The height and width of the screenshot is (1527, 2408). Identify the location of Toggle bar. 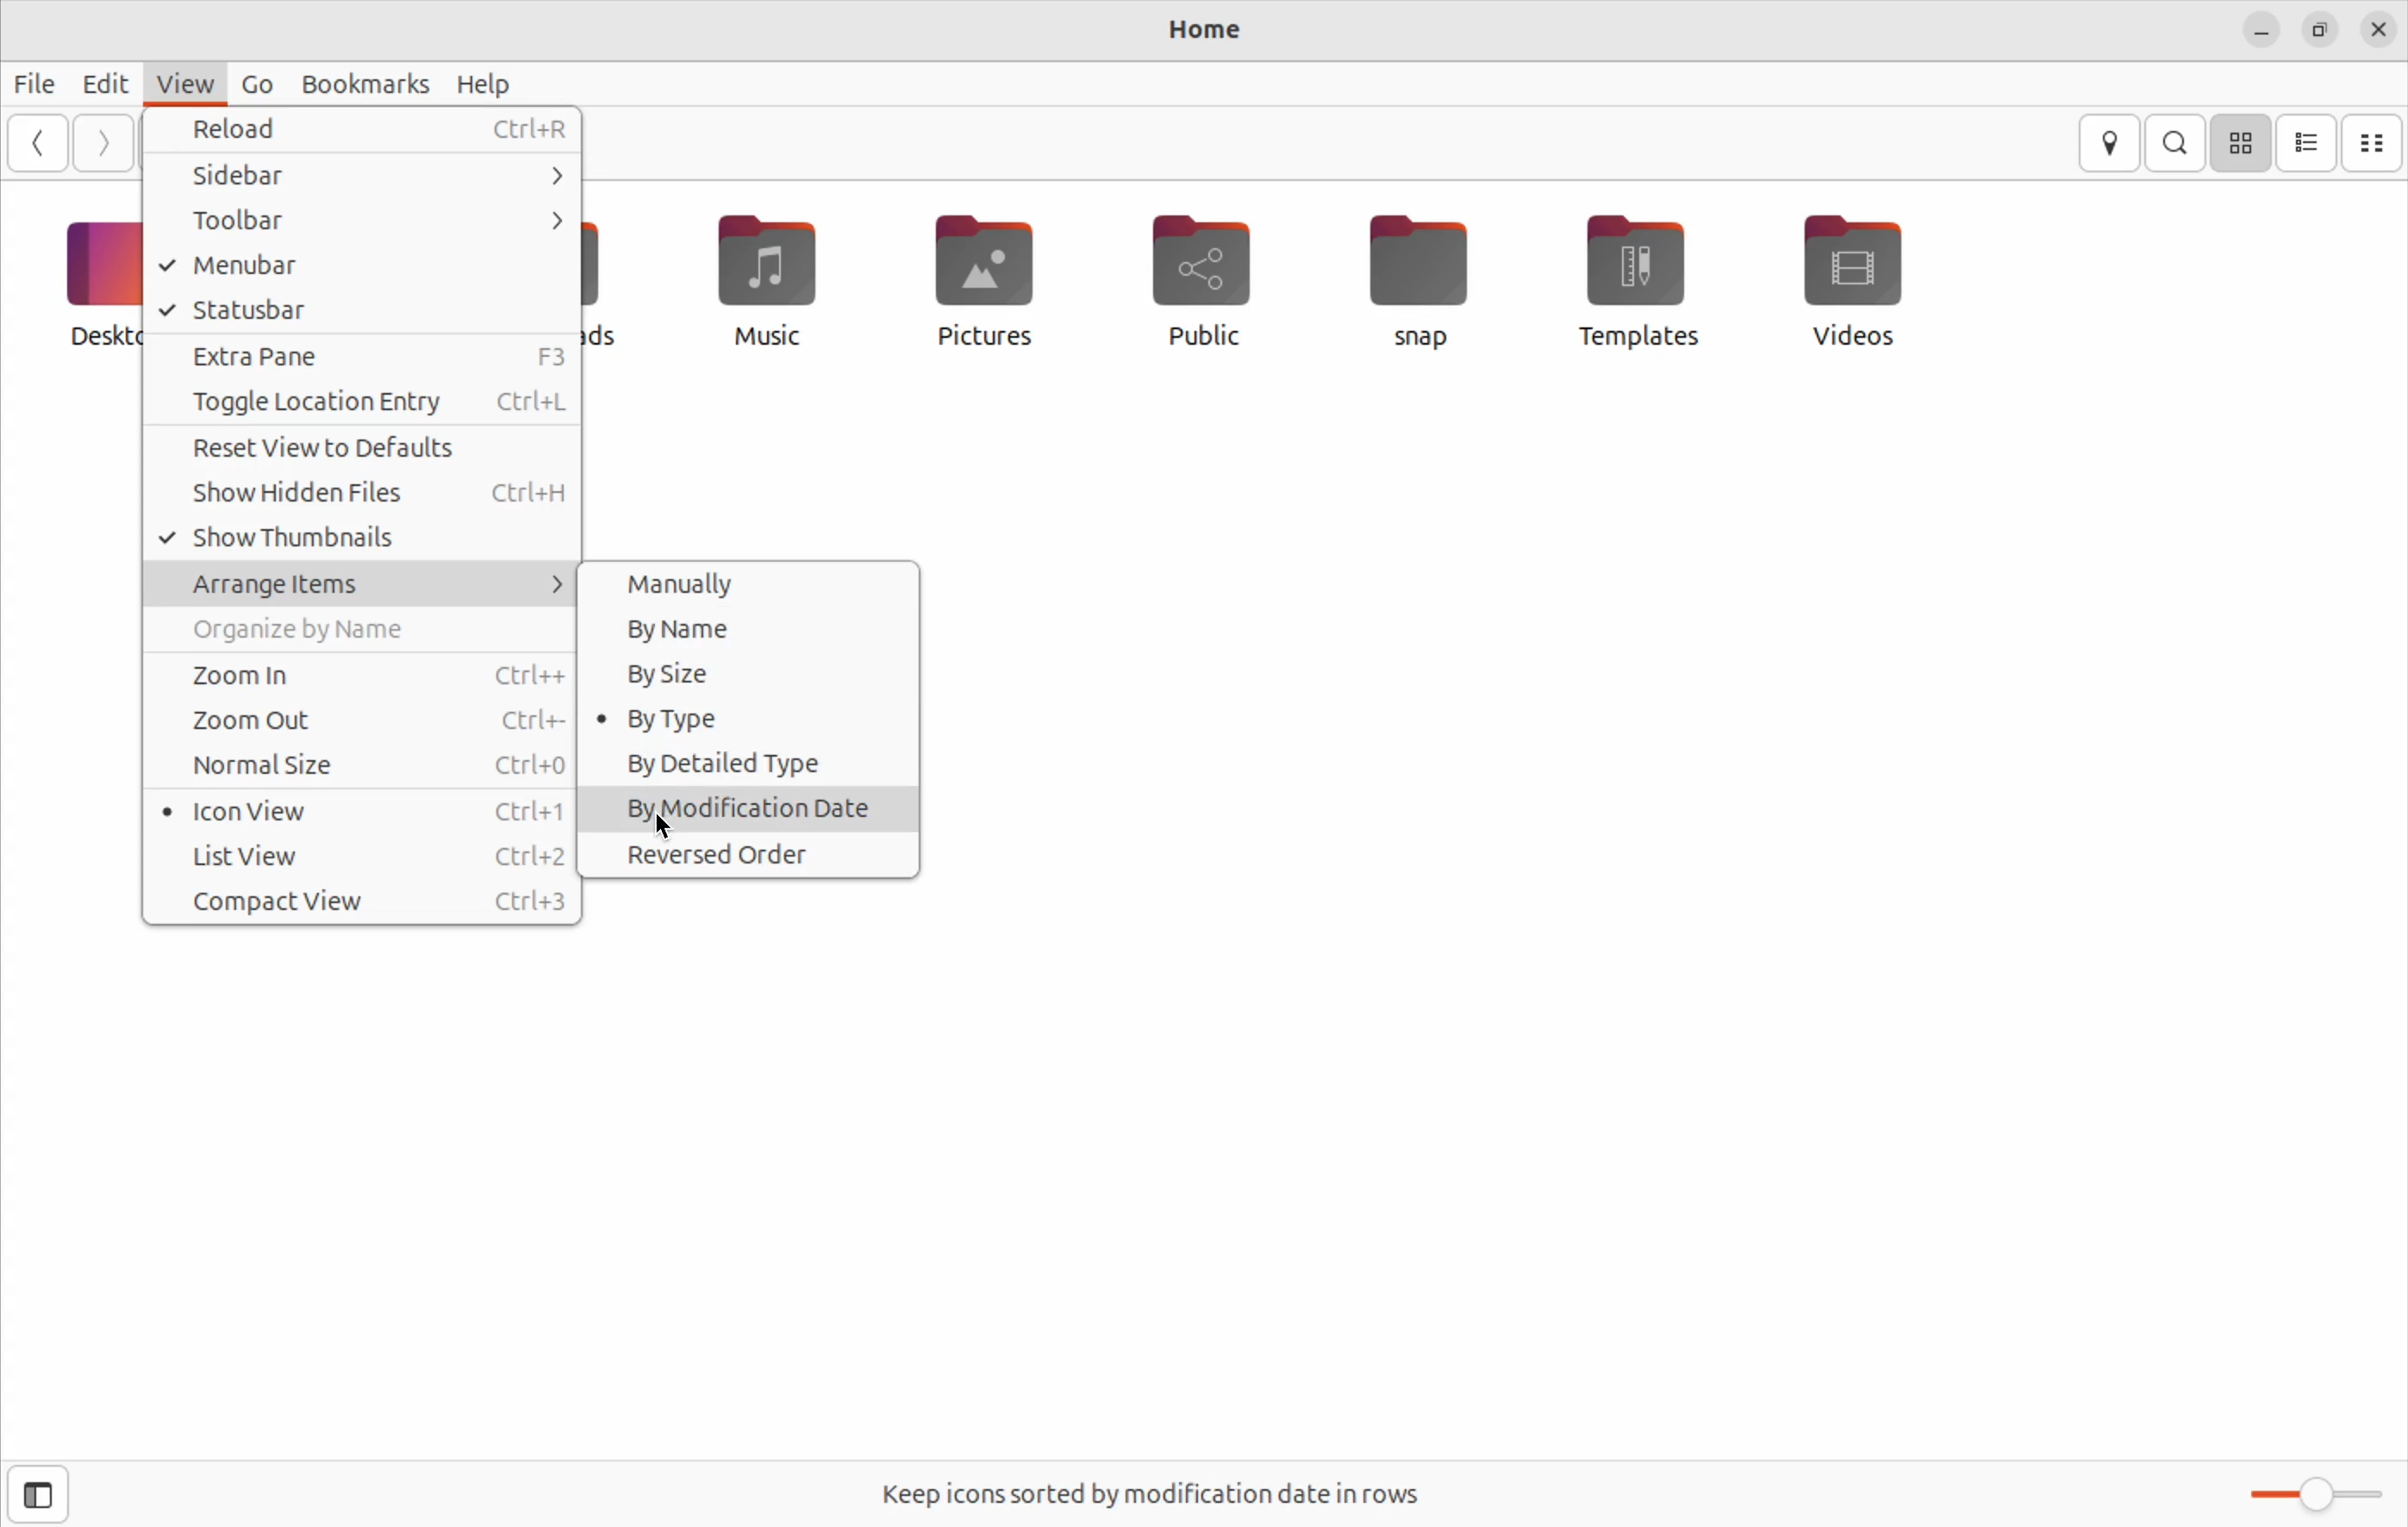
(2310, 1491).